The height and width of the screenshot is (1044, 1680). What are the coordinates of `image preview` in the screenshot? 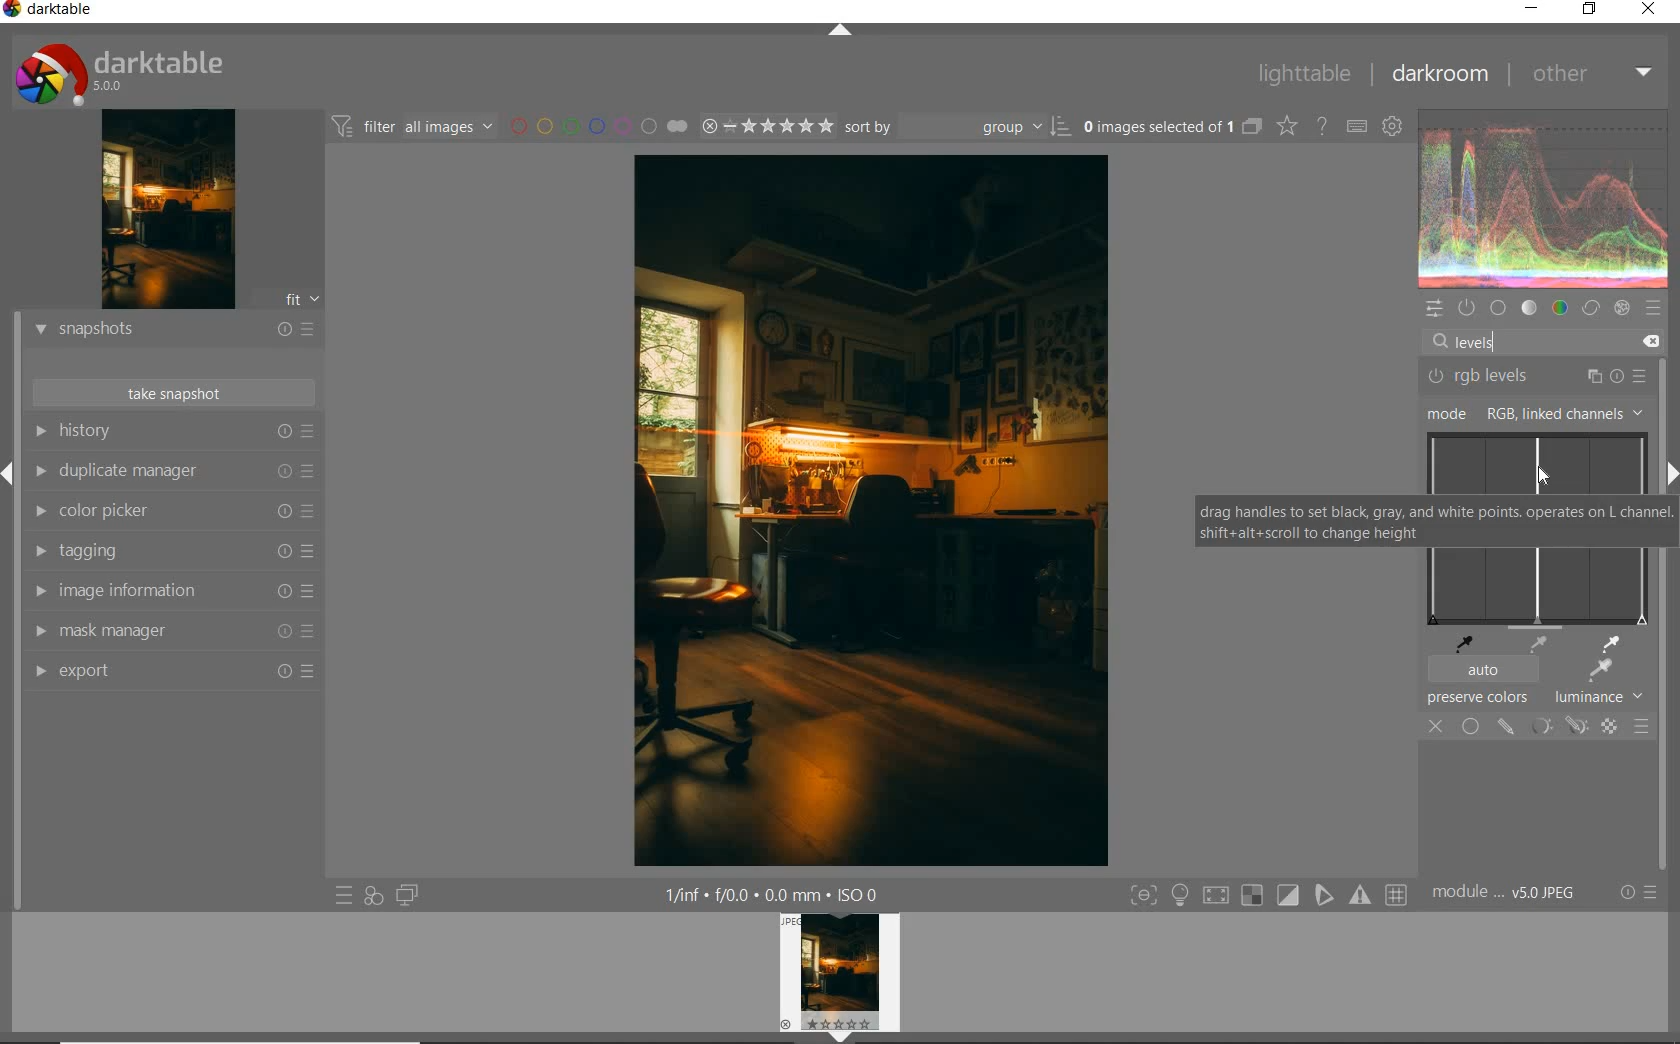 It's located at (839, 978).